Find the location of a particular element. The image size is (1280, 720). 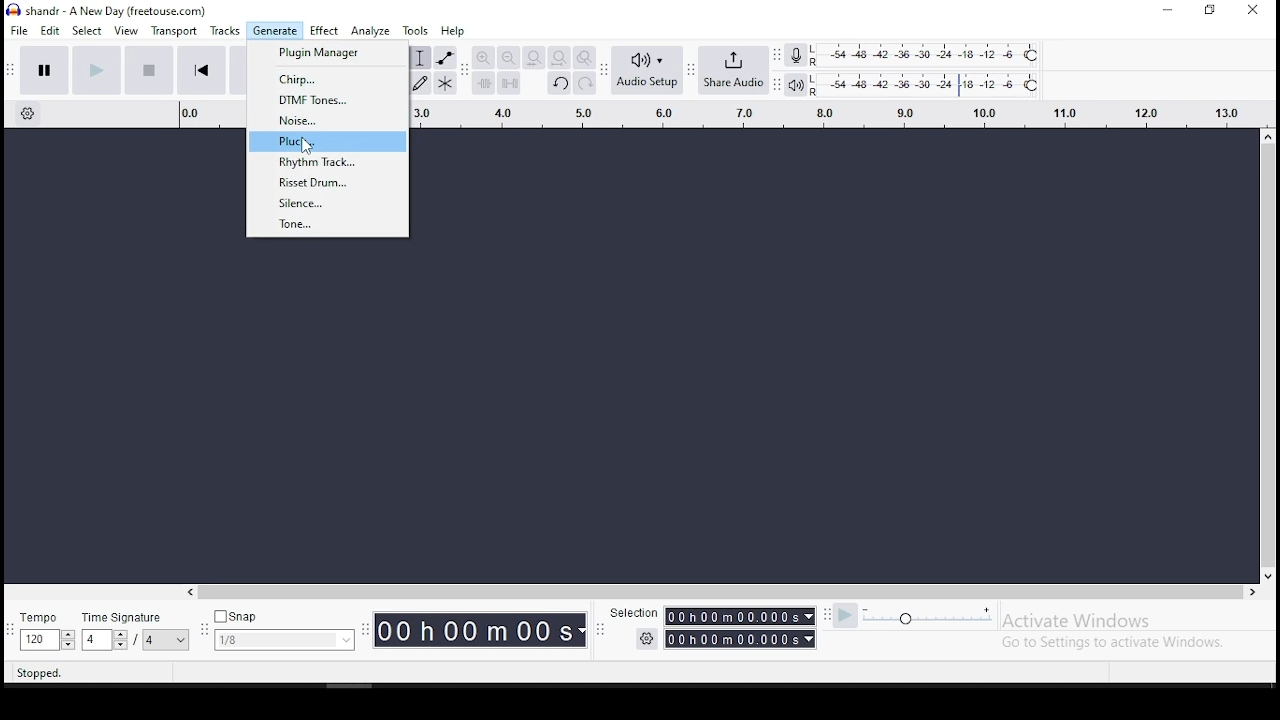

fit selection to width is located at coordinates (533, 58).